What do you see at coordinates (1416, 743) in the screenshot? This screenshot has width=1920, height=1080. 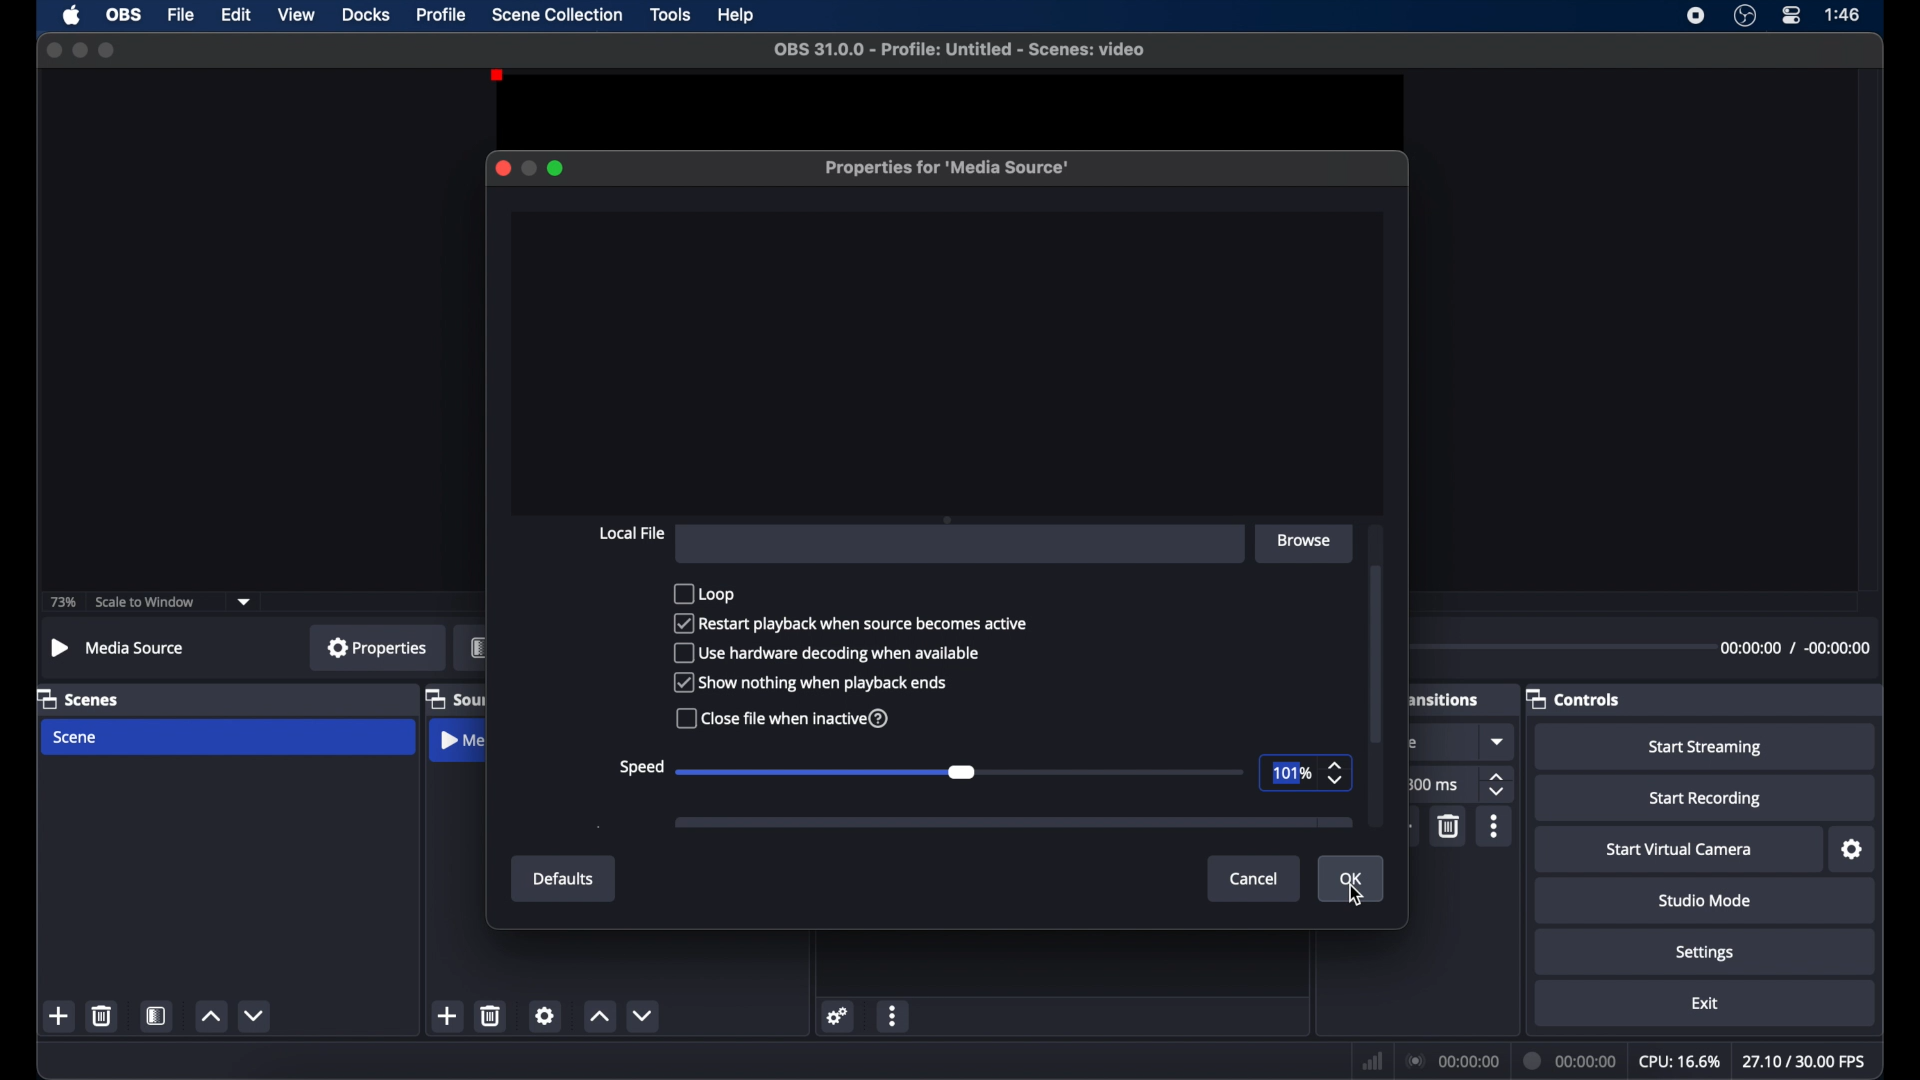 I see `obscure text` at bounding box center [1416, 743].